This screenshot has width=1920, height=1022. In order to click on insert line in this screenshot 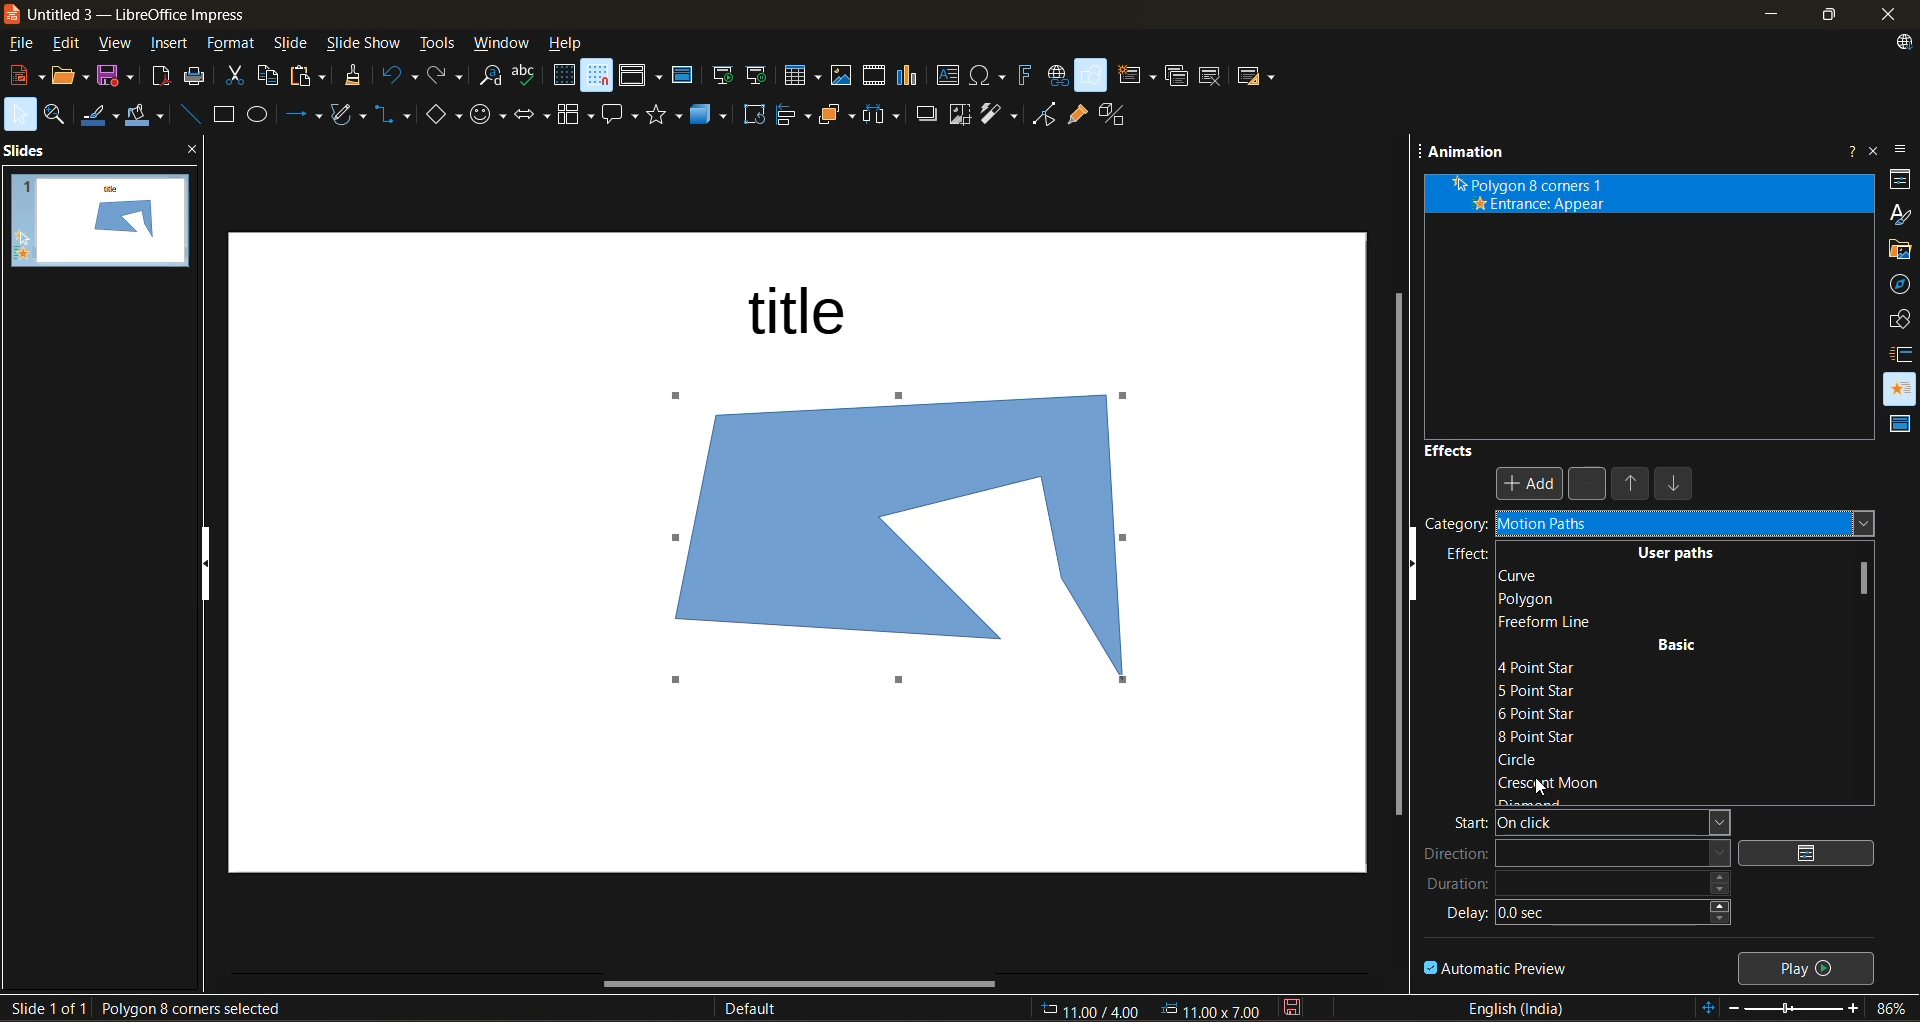, I will do `click(191, 113)`.